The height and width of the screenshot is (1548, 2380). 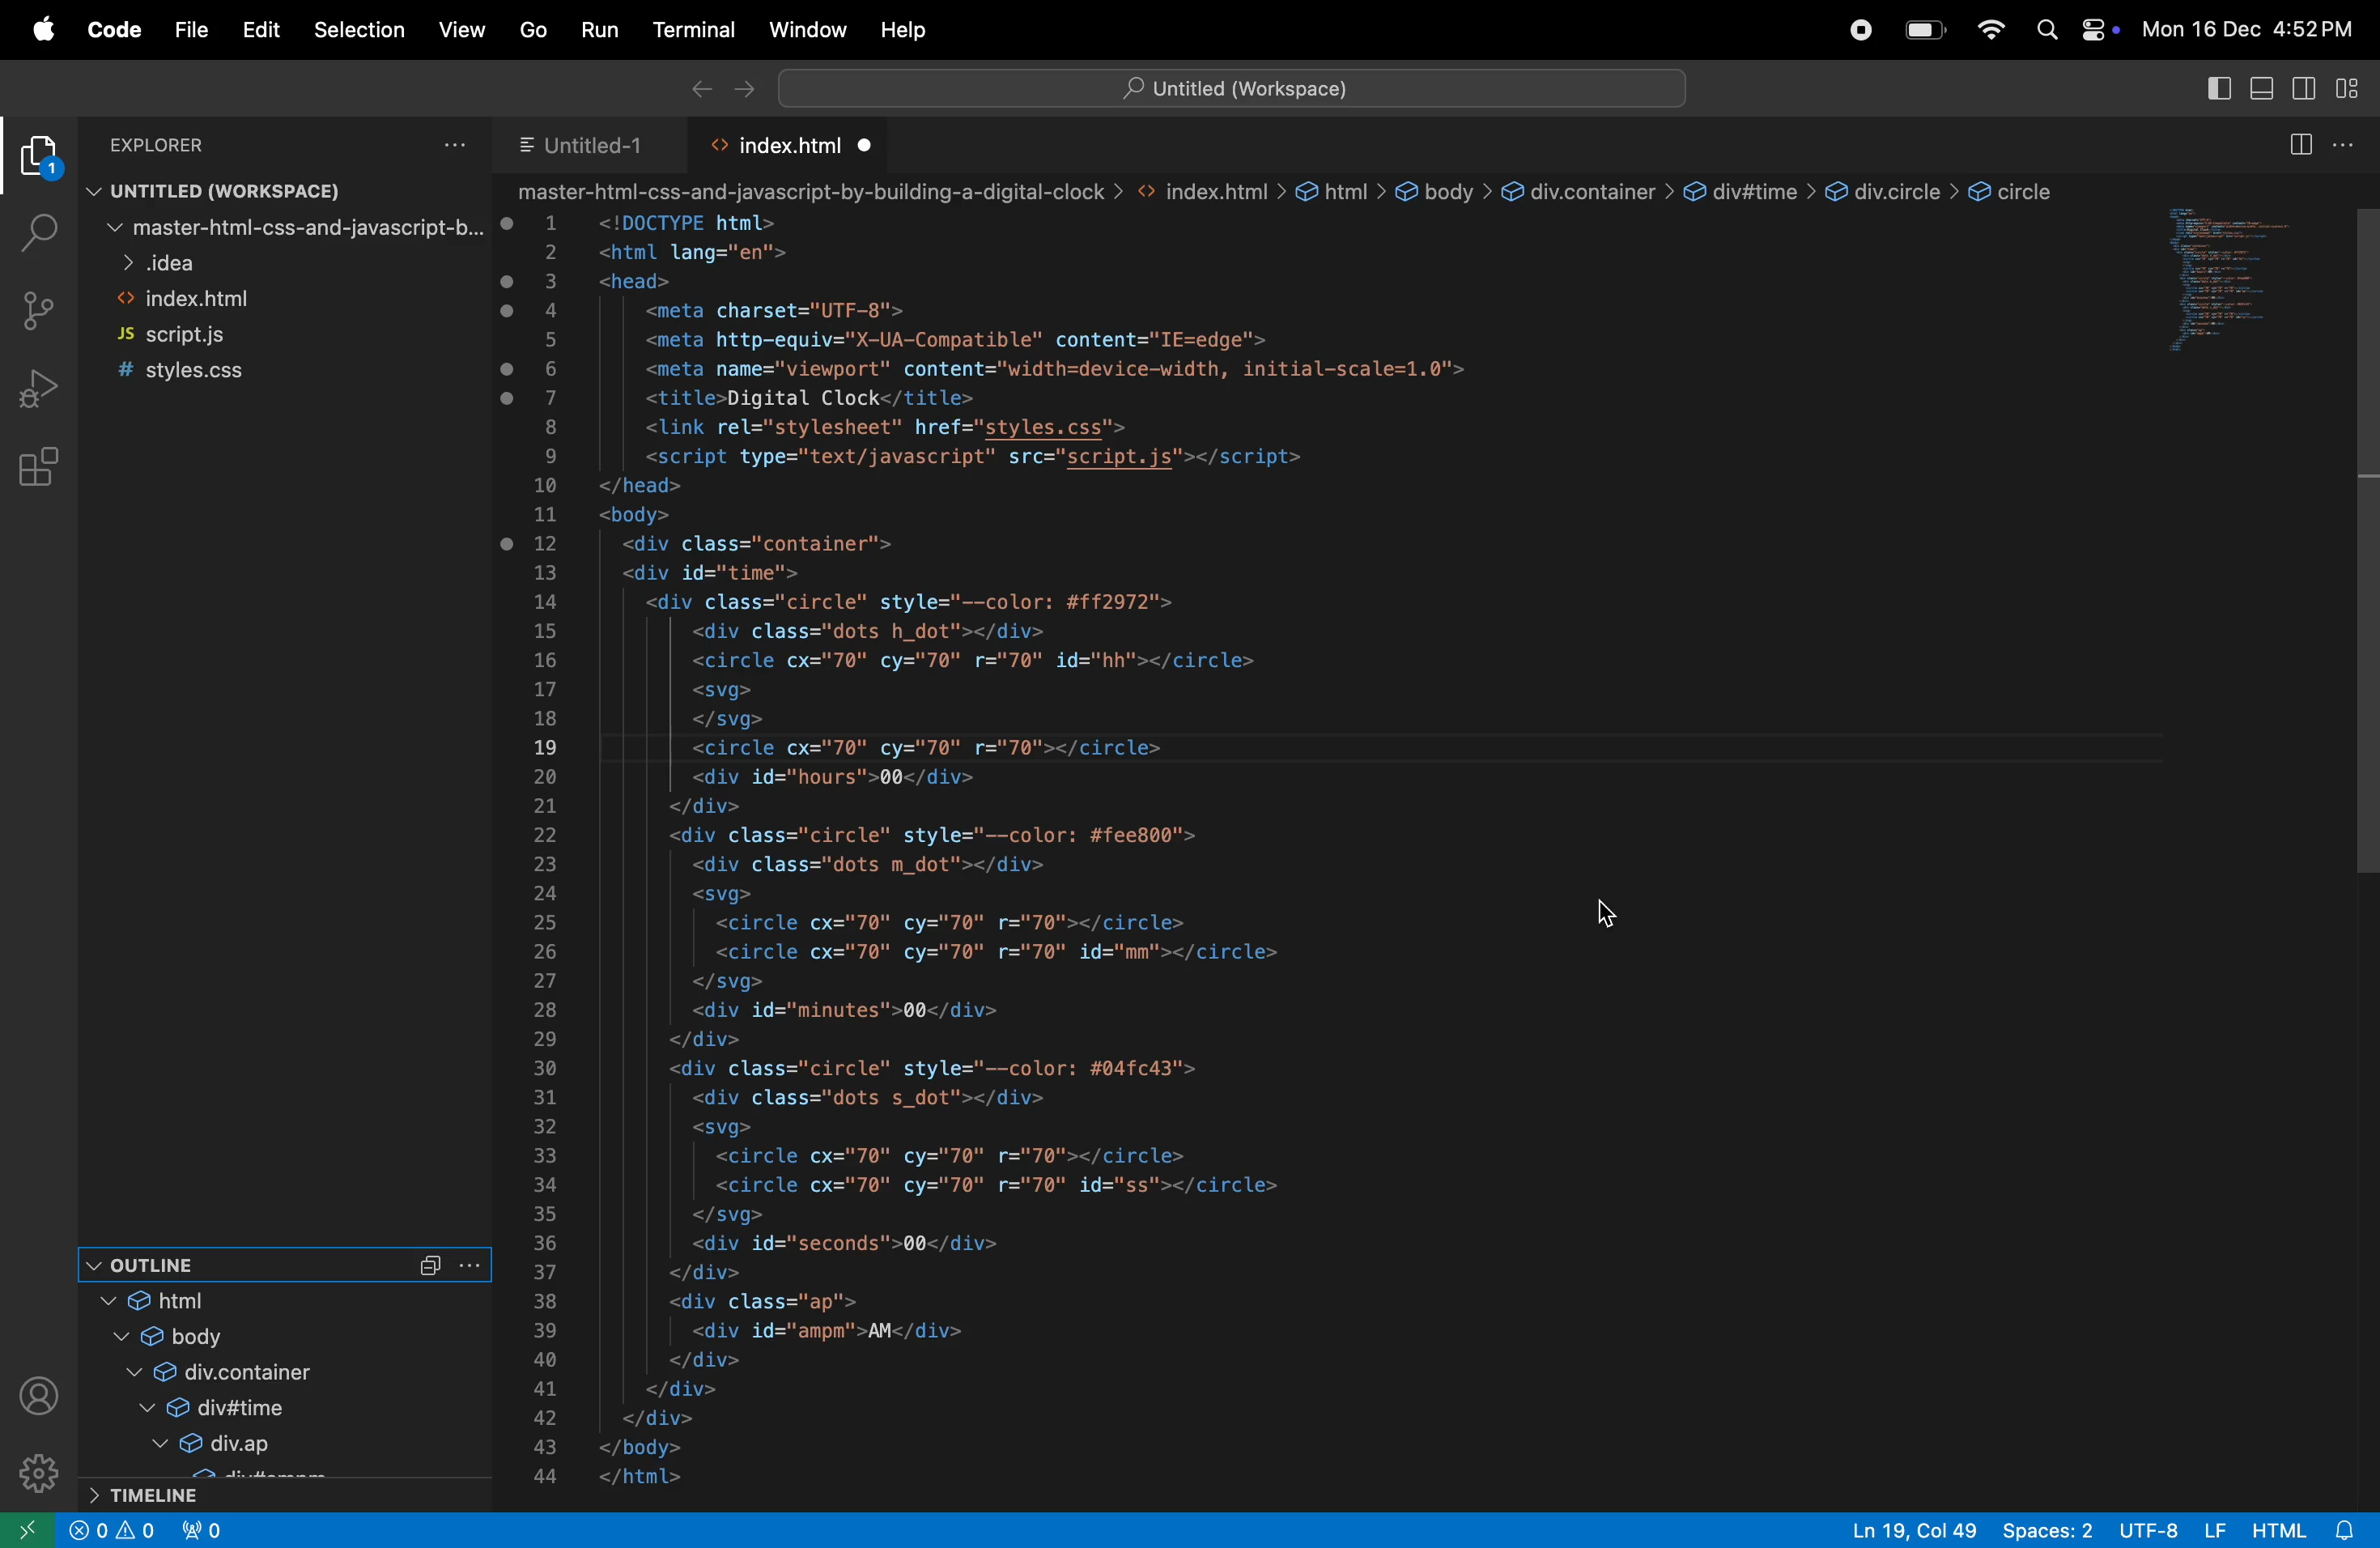 What do you see at coordinates (784, 146) in the screenshot?
I see `index.html tab` at bounding box center [784, 146].